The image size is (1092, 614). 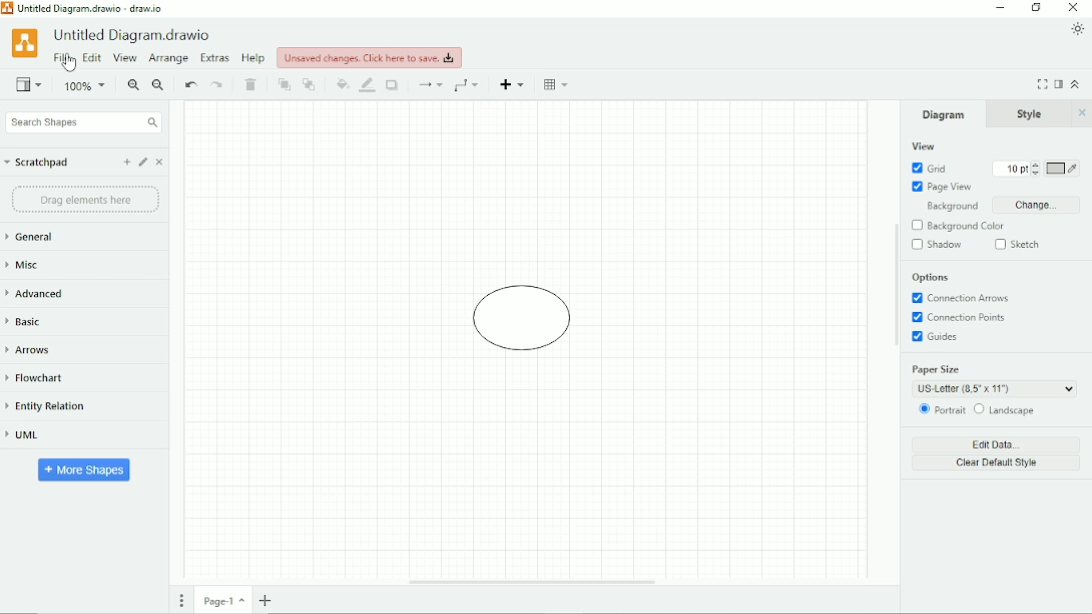 I want to click on Diagram circle, so click(x=523, y=320).